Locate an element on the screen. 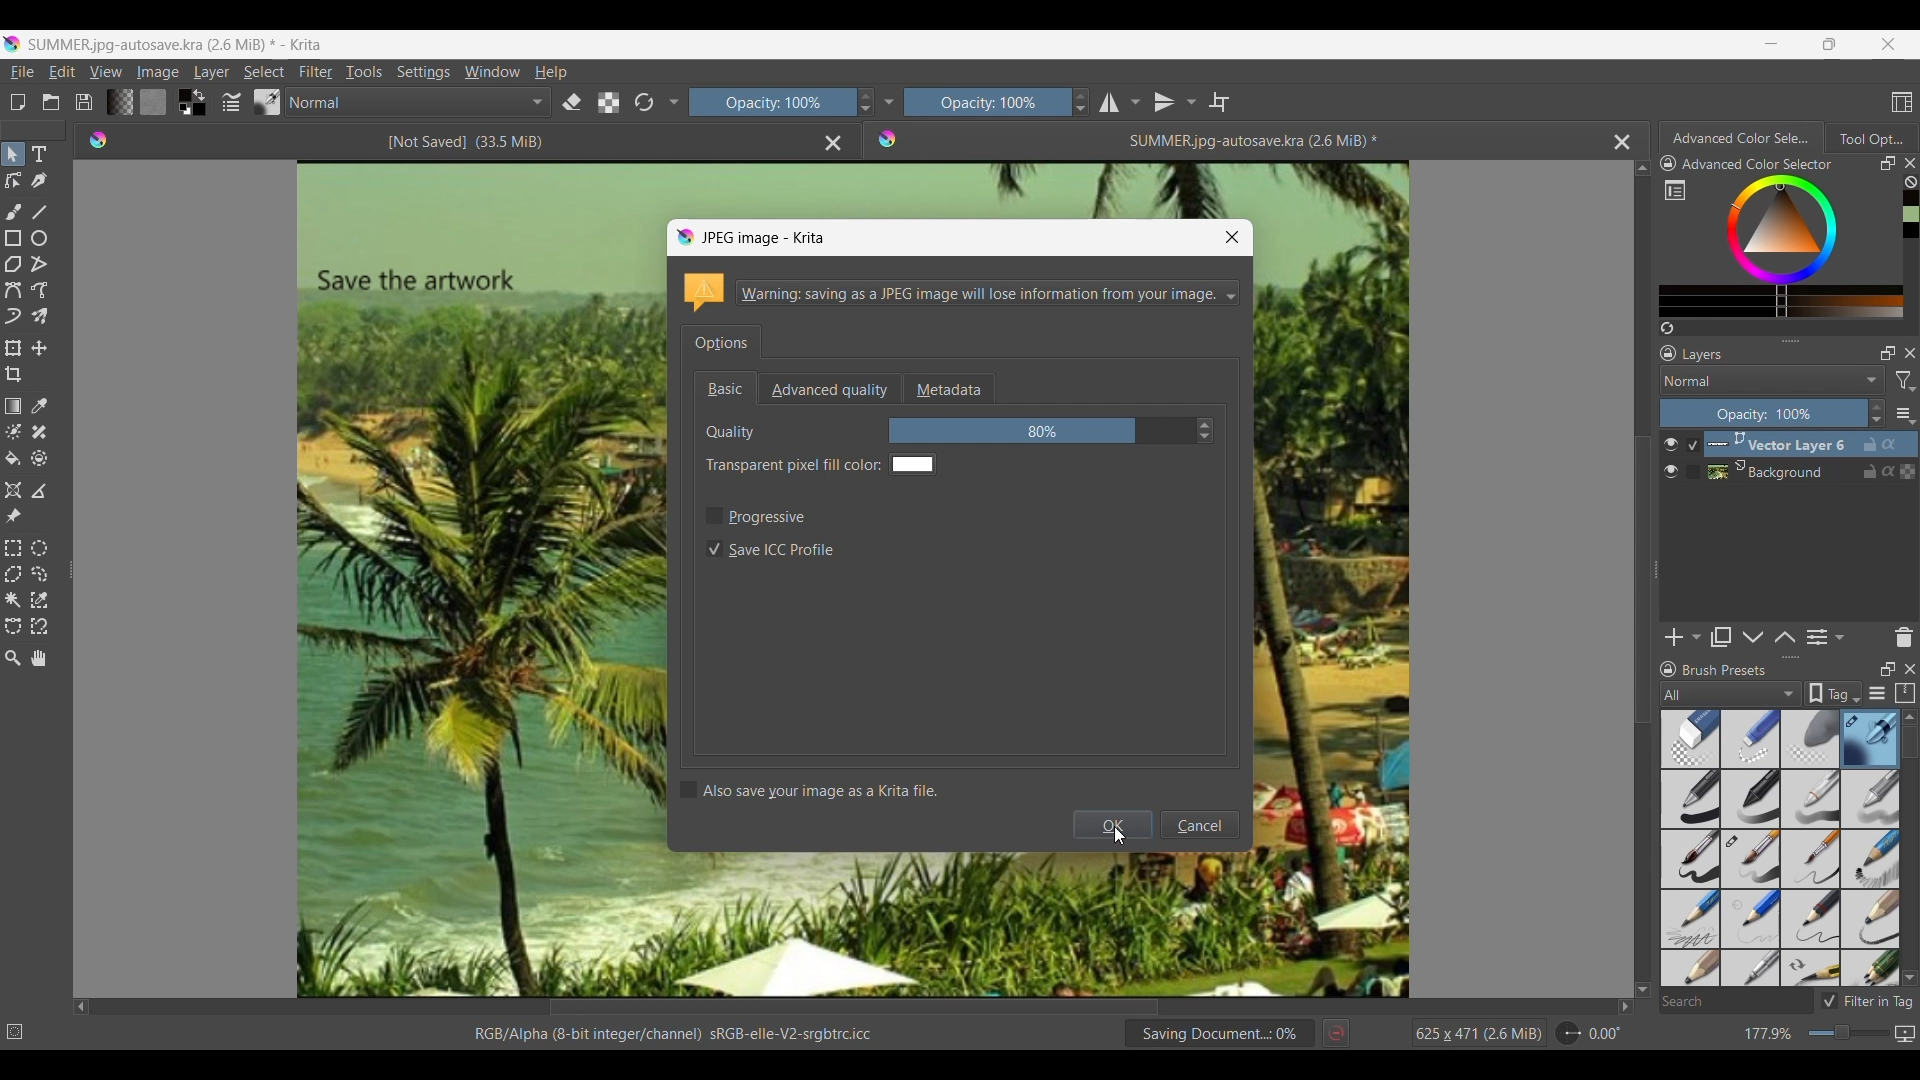 This screenshot has height=1080, width=1920. Minimize is located at coordinates (1772, 44).